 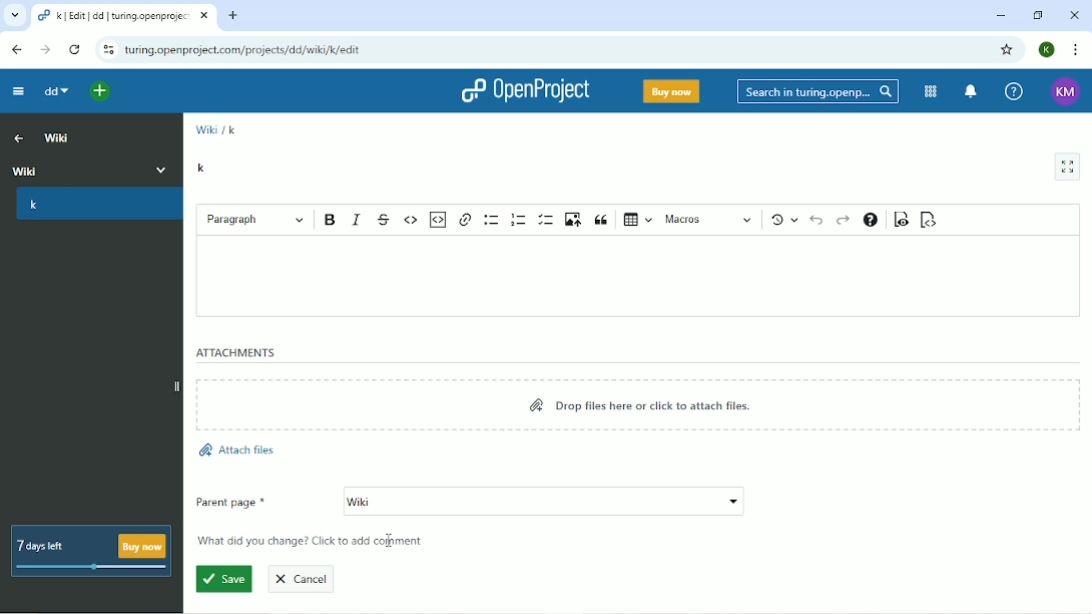 I want to click on Attachments, so click(x=236, y=353).